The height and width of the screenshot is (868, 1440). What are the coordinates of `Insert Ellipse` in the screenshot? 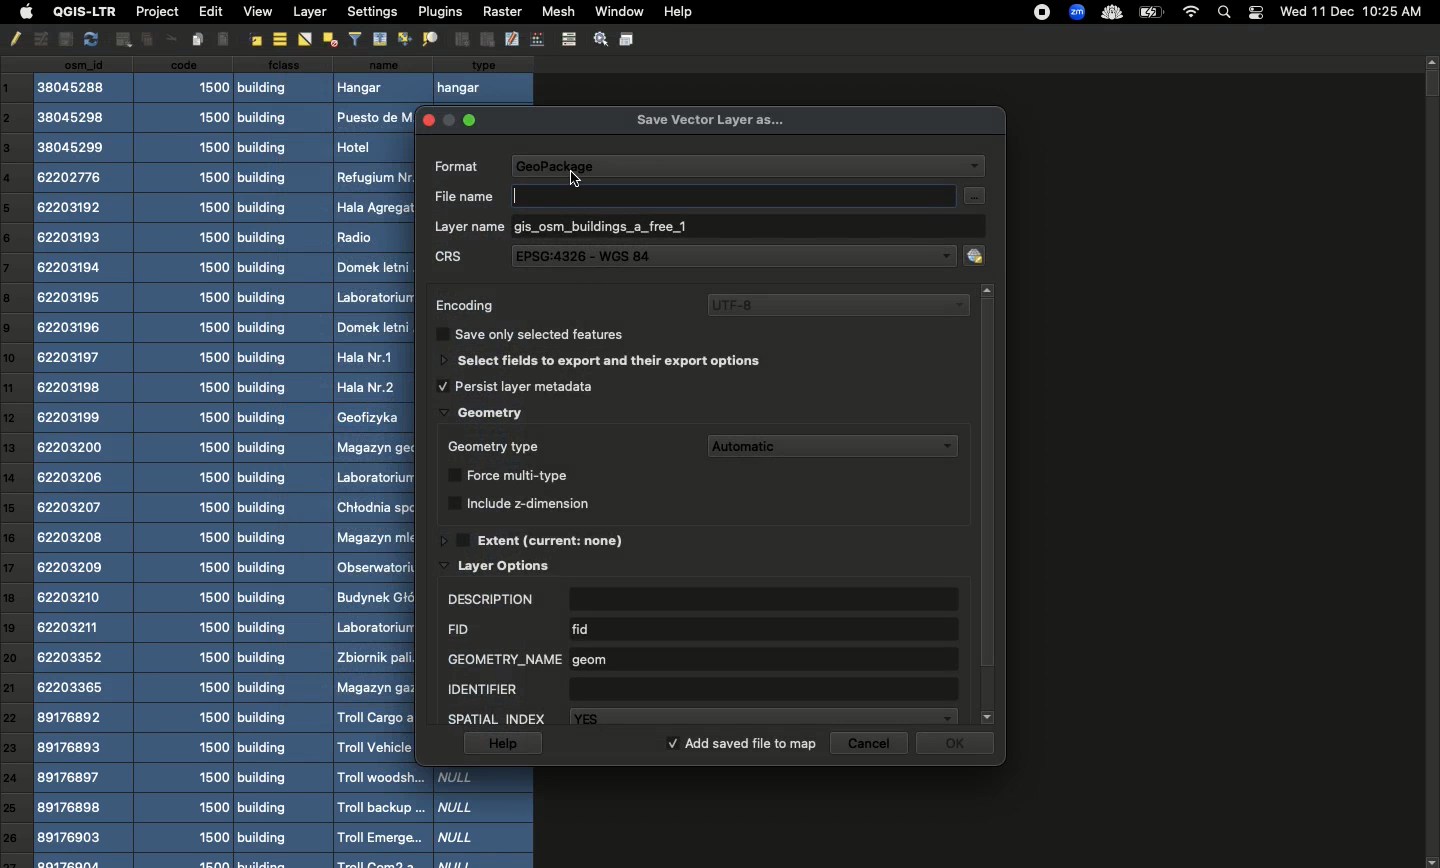 It's located at (121, 39).